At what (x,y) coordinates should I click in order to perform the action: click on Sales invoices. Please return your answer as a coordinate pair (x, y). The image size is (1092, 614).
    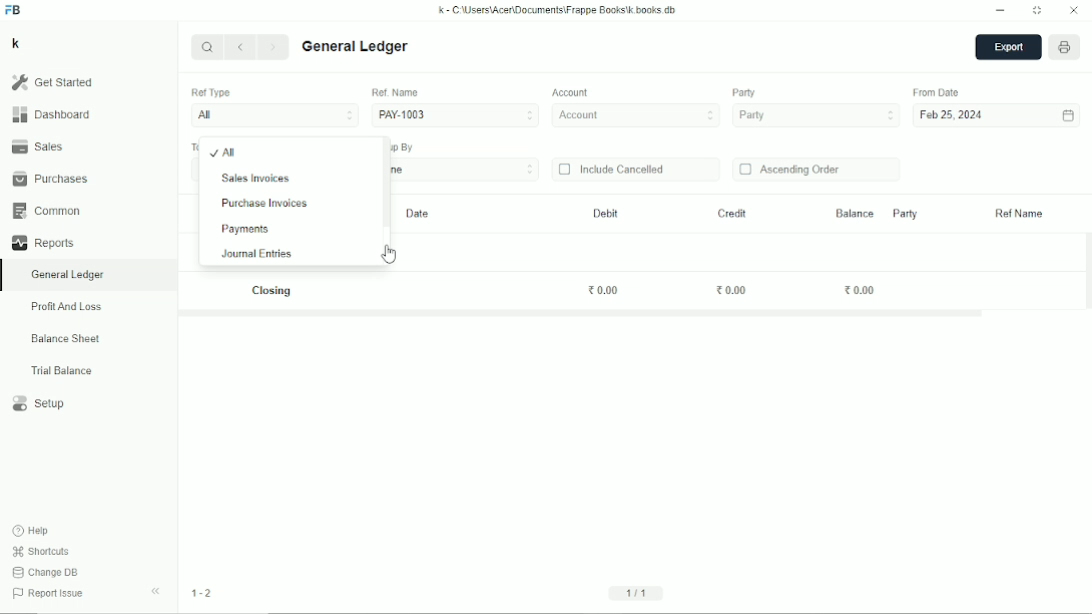
    Looking at the image, I should click on (255, 178).